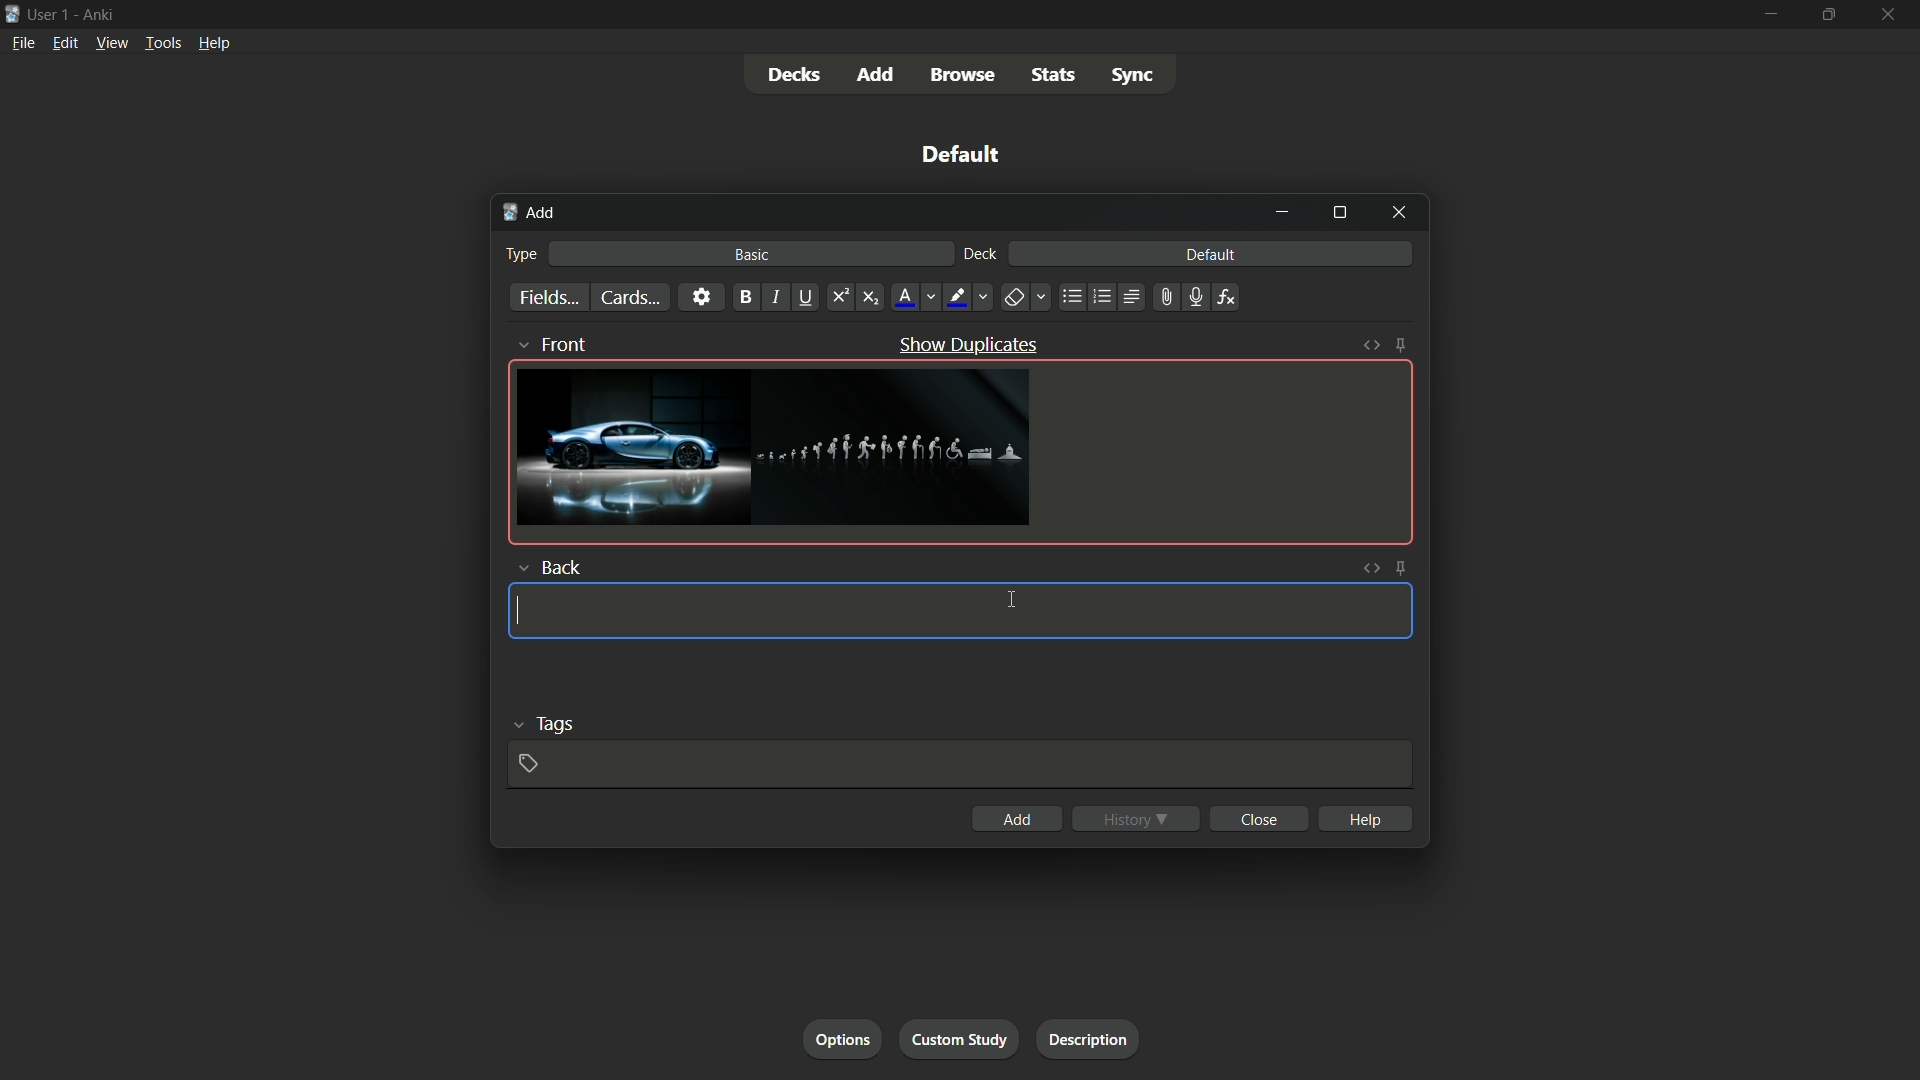  Describe the element at coordinates (522, 253) in the screenshot. I see `type` at that location.